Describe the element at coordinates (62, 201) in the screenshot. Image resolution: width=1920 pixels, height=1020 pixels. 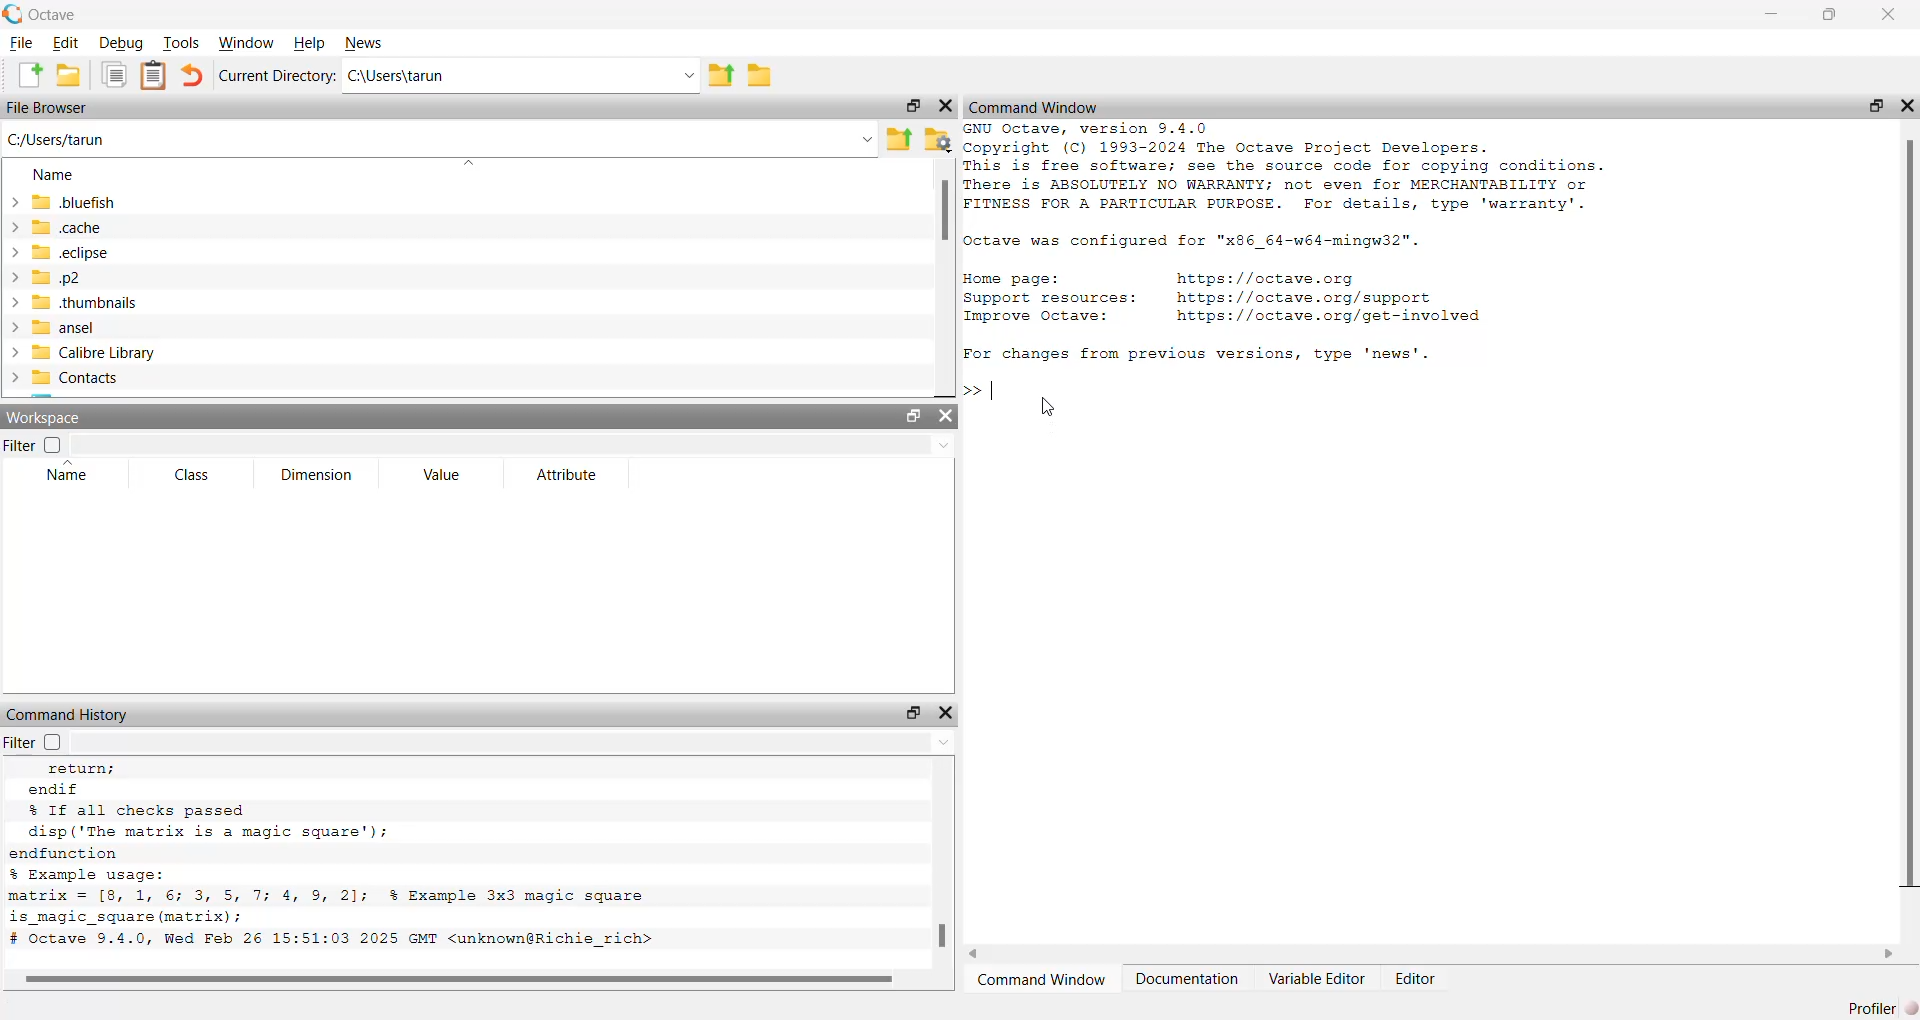
I see `.bluefish` at that location.